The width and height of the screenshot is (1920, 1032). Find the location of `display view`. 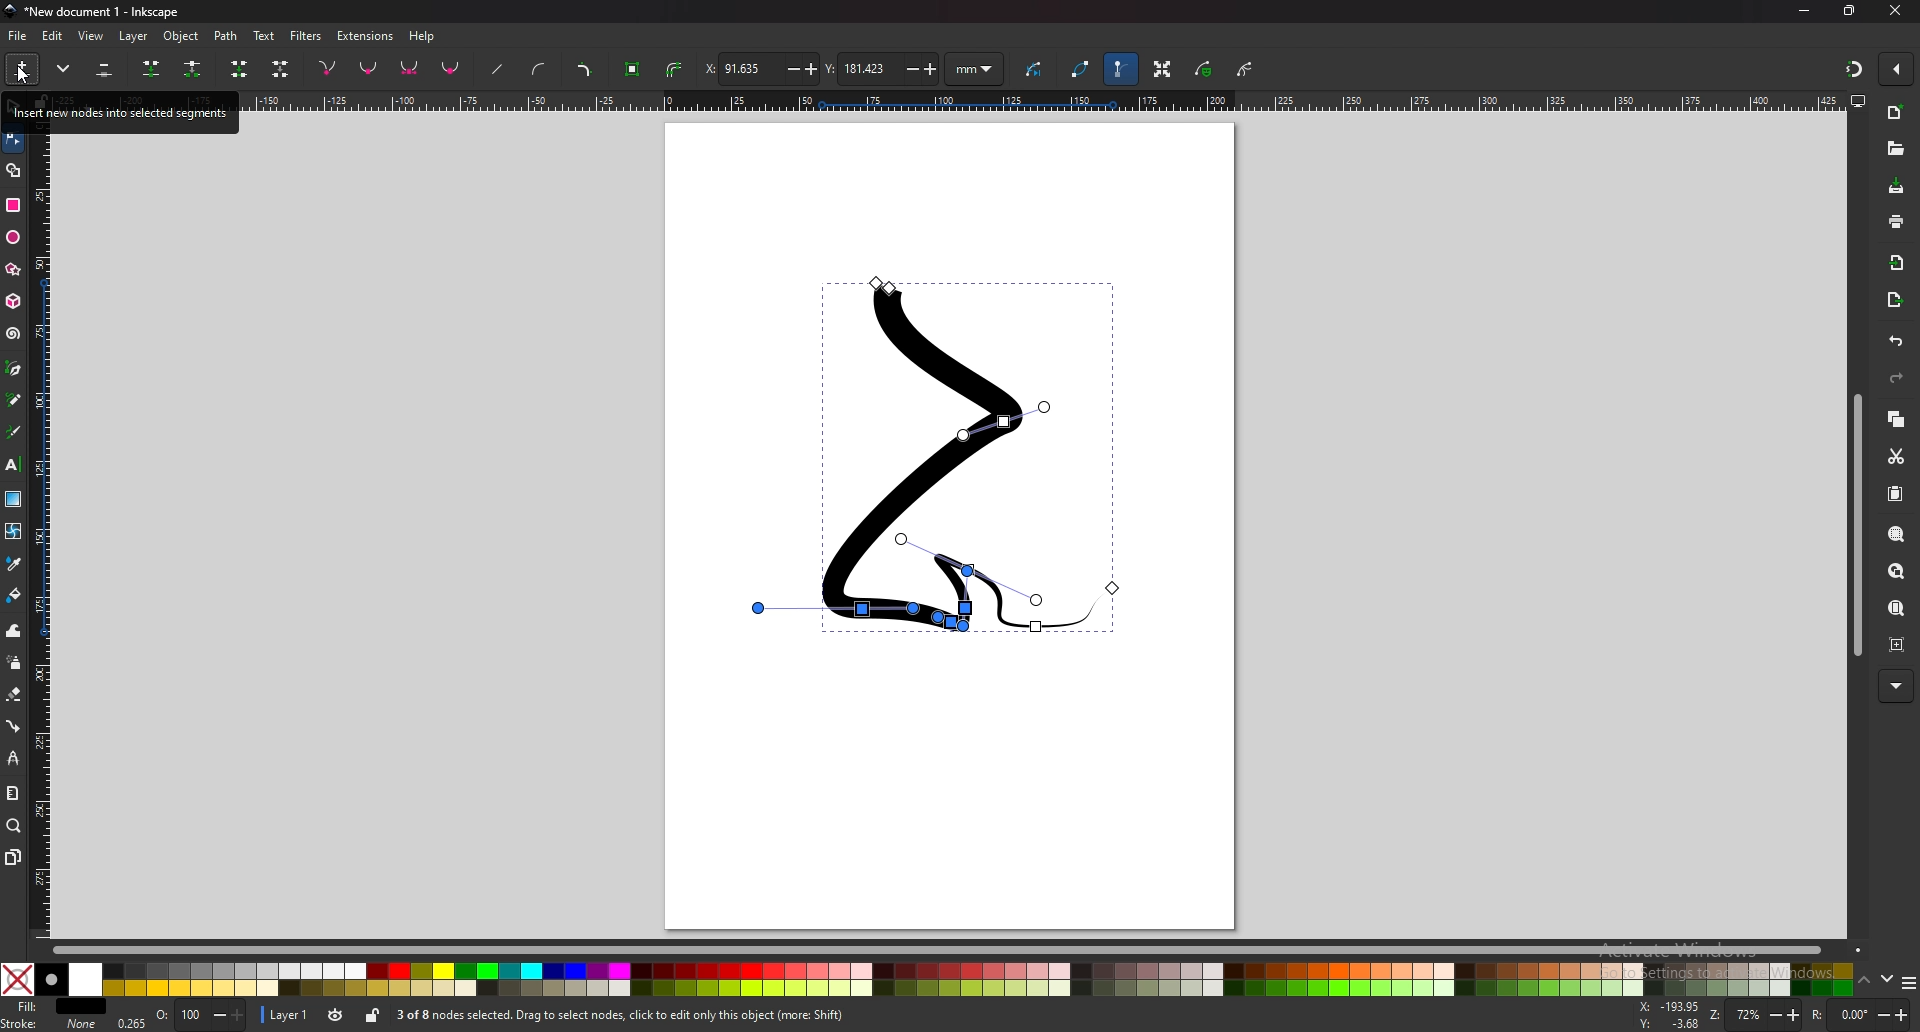

display view is located at coordinates (1859, 101).